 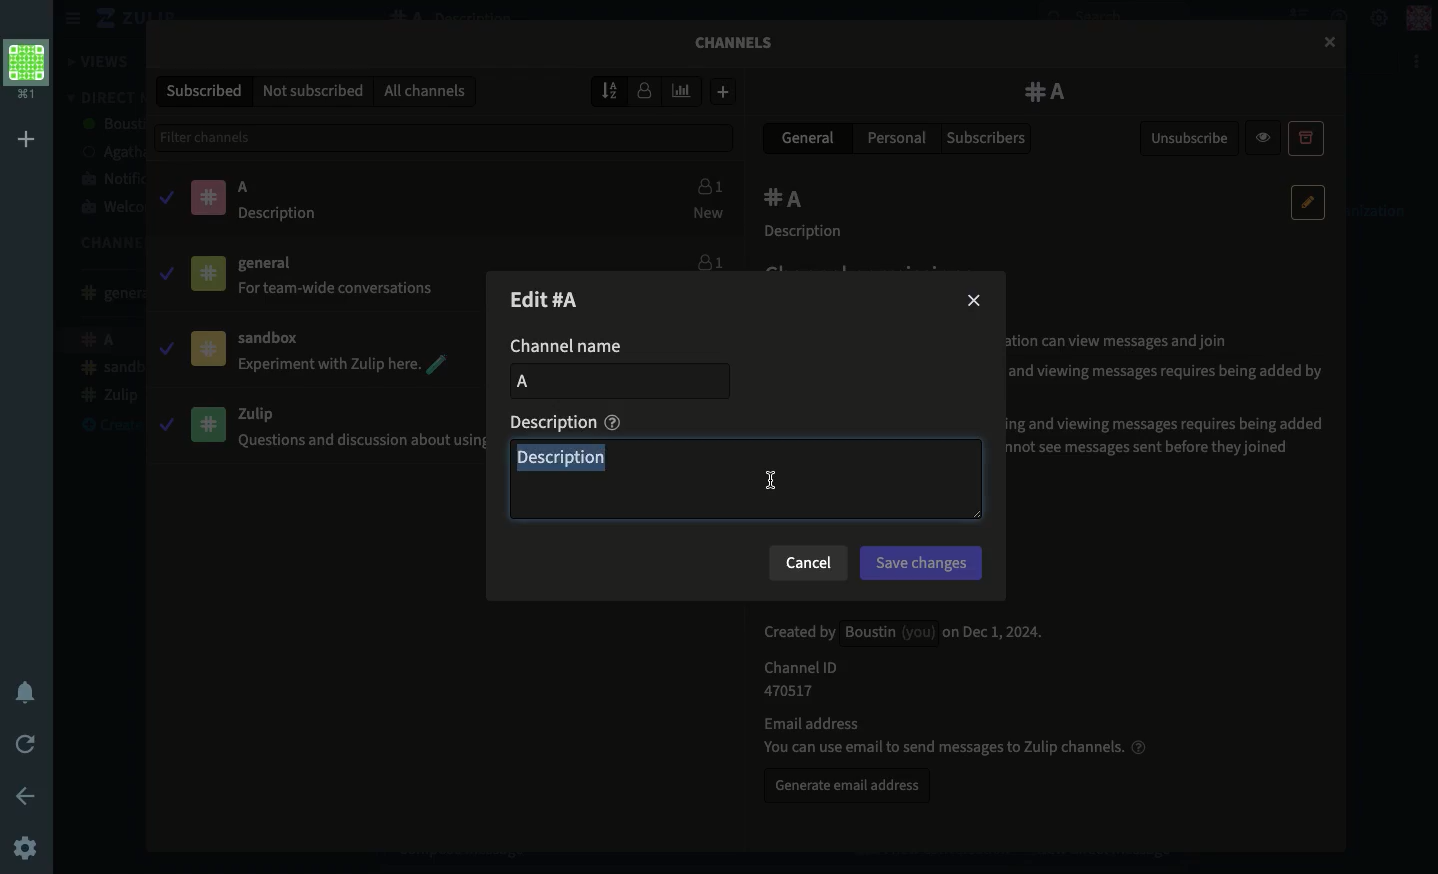 What do you see at coordinates (26, 746) in the screenshot?
I see `Refresh` at bounding box center [26, 746].